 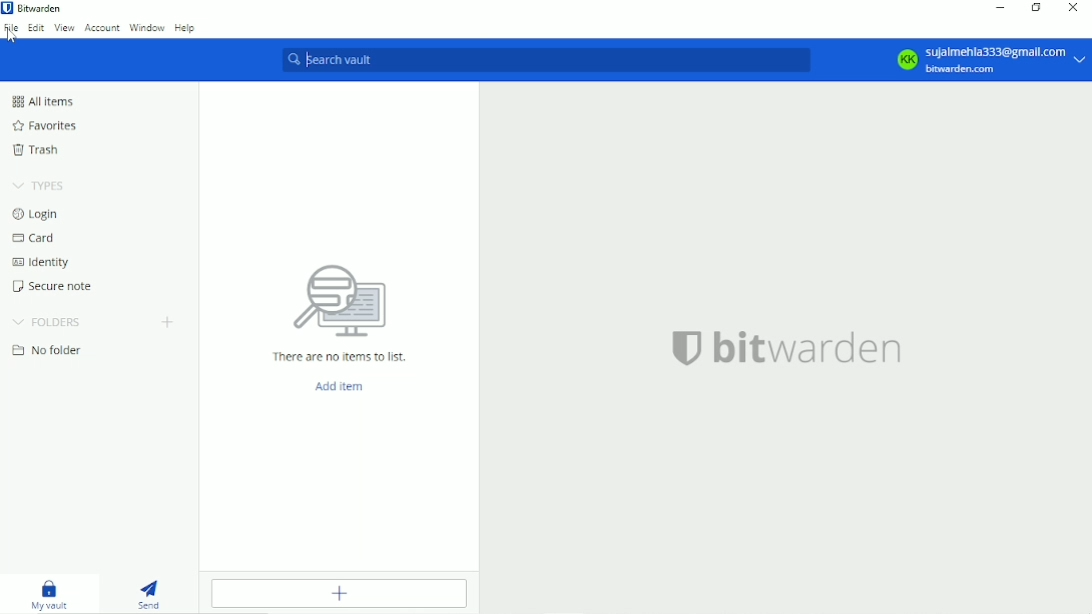 What do you see at coordinates (342, 387) in the screenshot?
I see `Add item` at bounding box center [342, 387].